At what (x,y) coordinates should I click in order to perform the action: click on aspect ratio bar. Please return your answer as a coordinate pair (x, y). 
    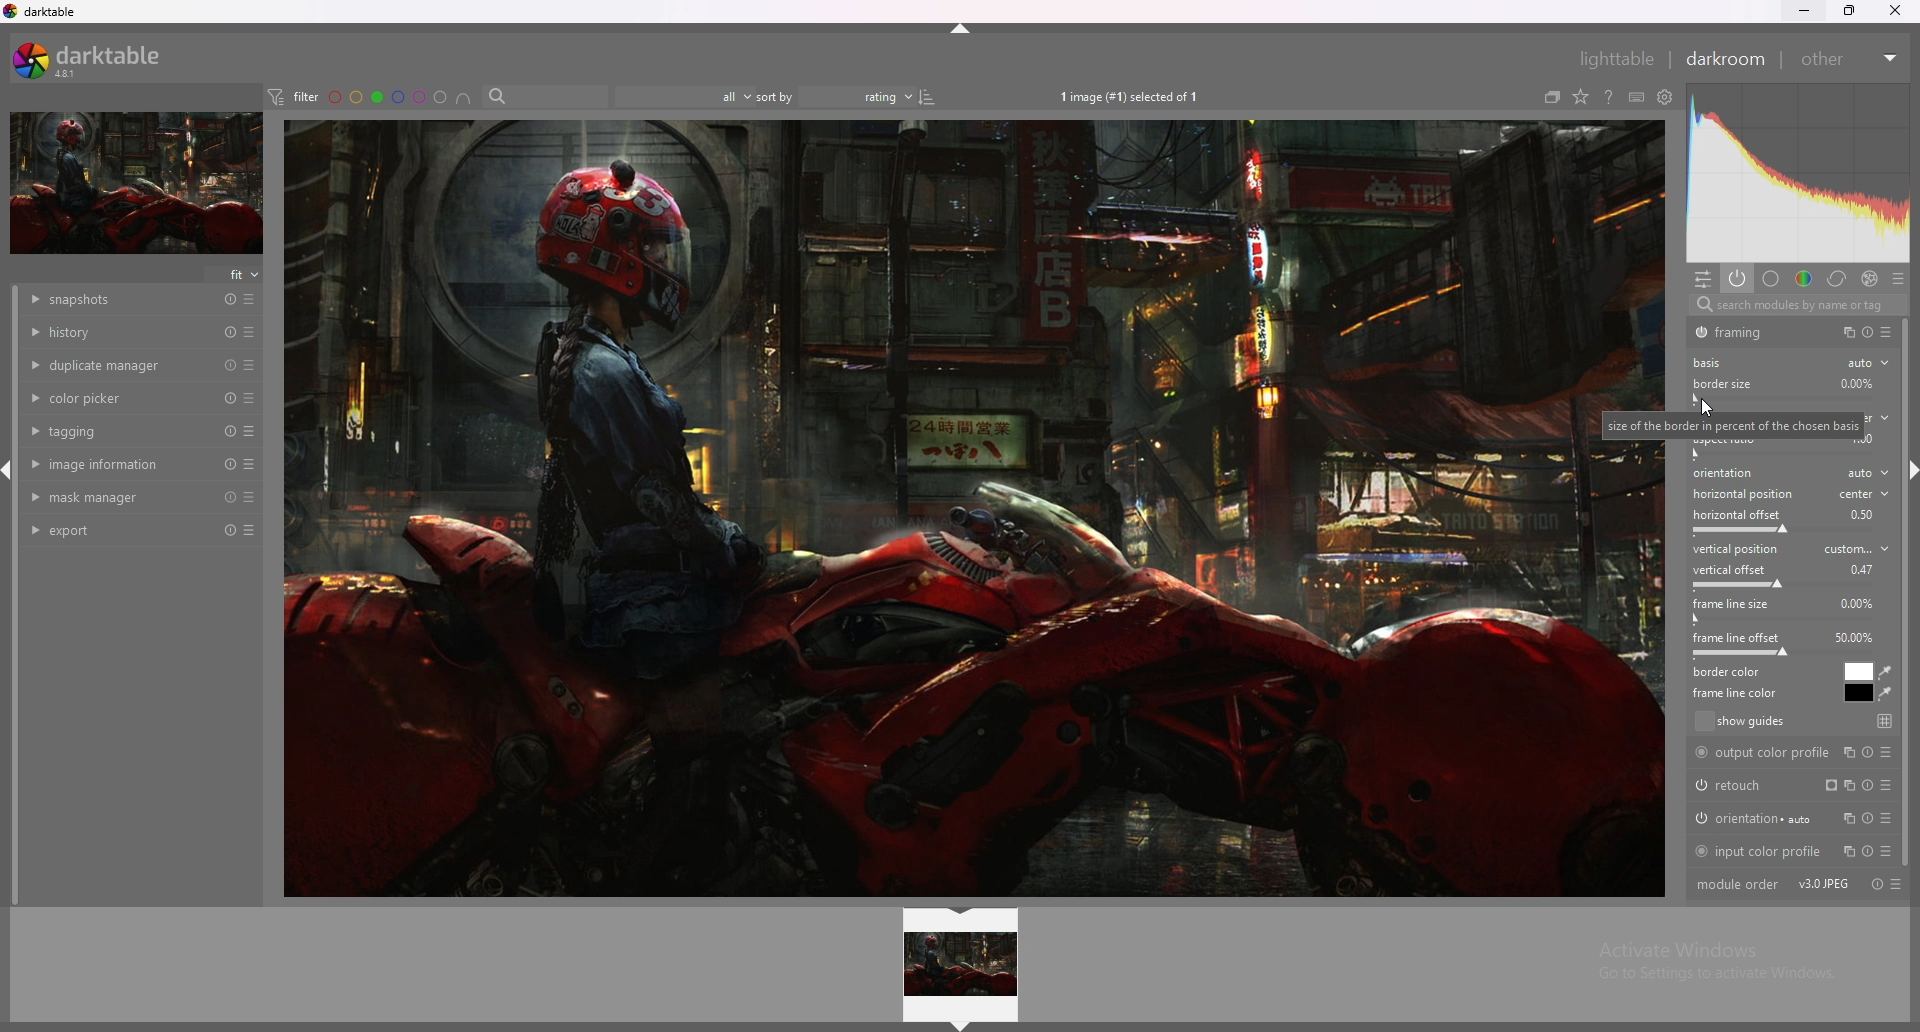
    Looking at the image, I should click on (1782, 454).